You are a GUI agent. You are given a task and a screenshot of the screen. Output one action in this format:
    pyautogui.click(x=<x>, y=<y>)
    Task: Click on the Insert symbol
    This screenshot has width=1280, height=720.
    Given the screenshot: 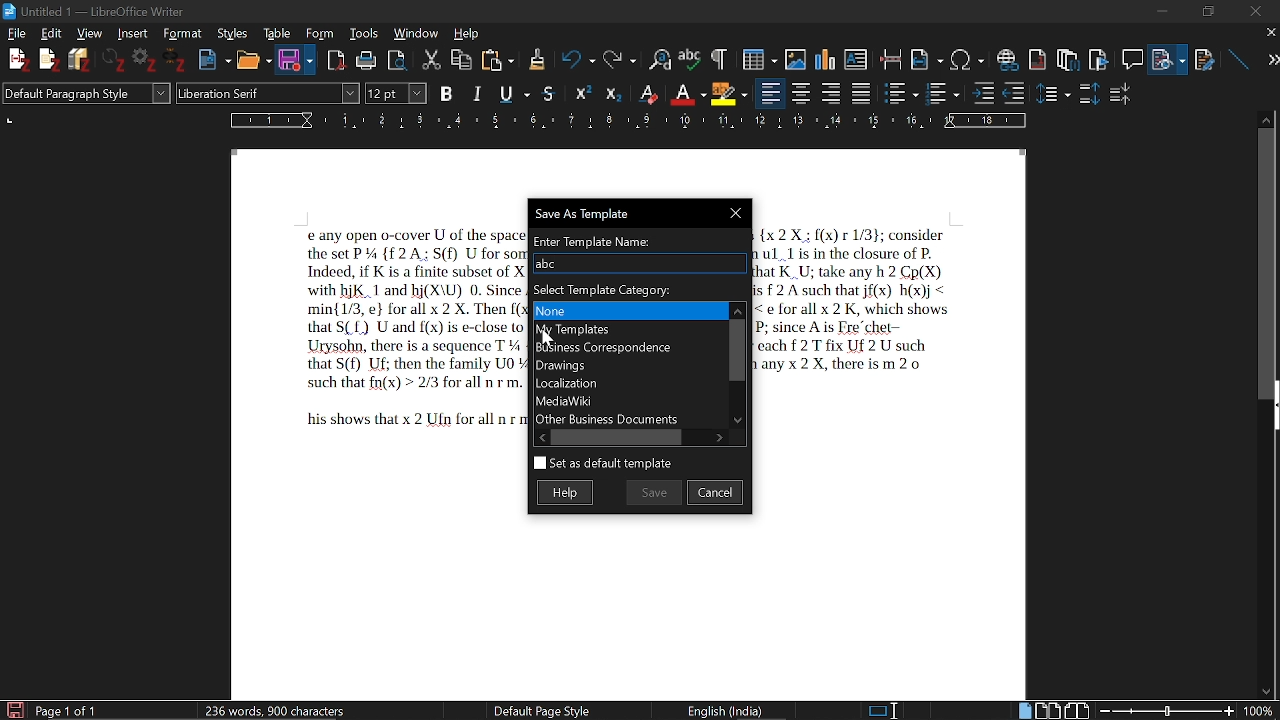 What is the action you would take?
    pyautogui.click(x=968, y=58)
    